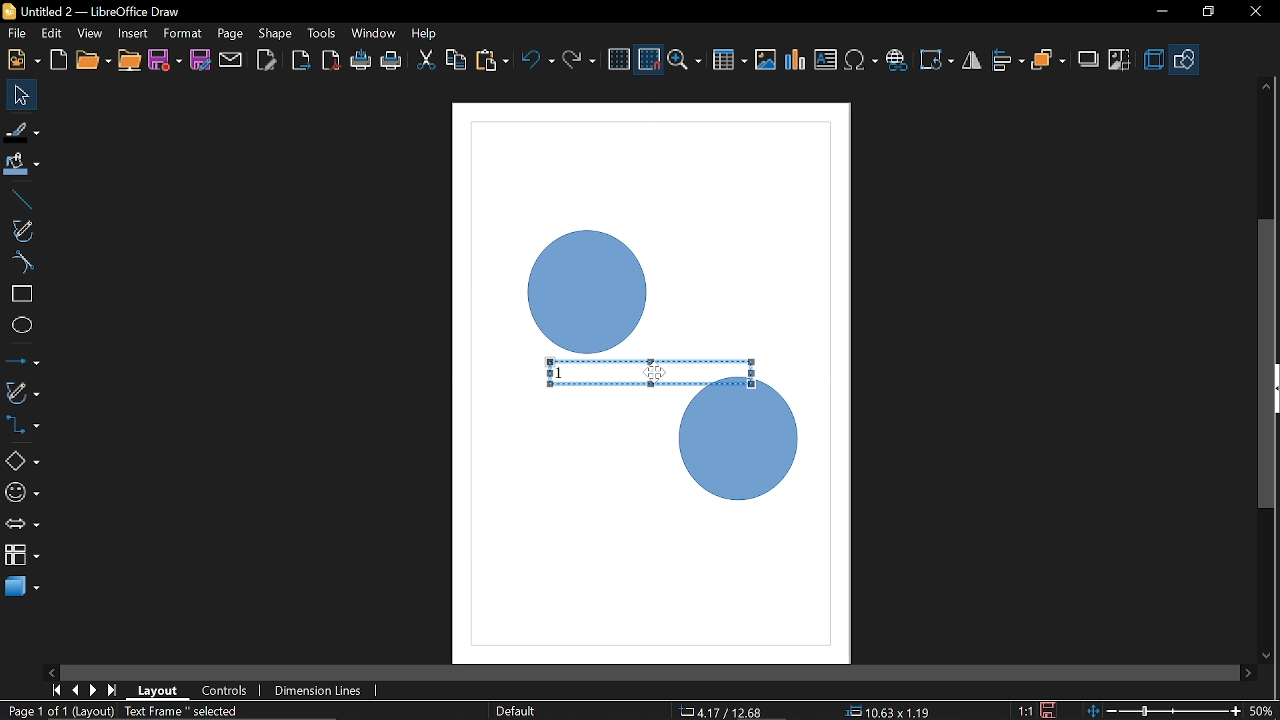 The image size is (1280, 720). What do you see at coordinates (166, 62) in the screenshot?
I see `Save` at bounding box center [166, 62].